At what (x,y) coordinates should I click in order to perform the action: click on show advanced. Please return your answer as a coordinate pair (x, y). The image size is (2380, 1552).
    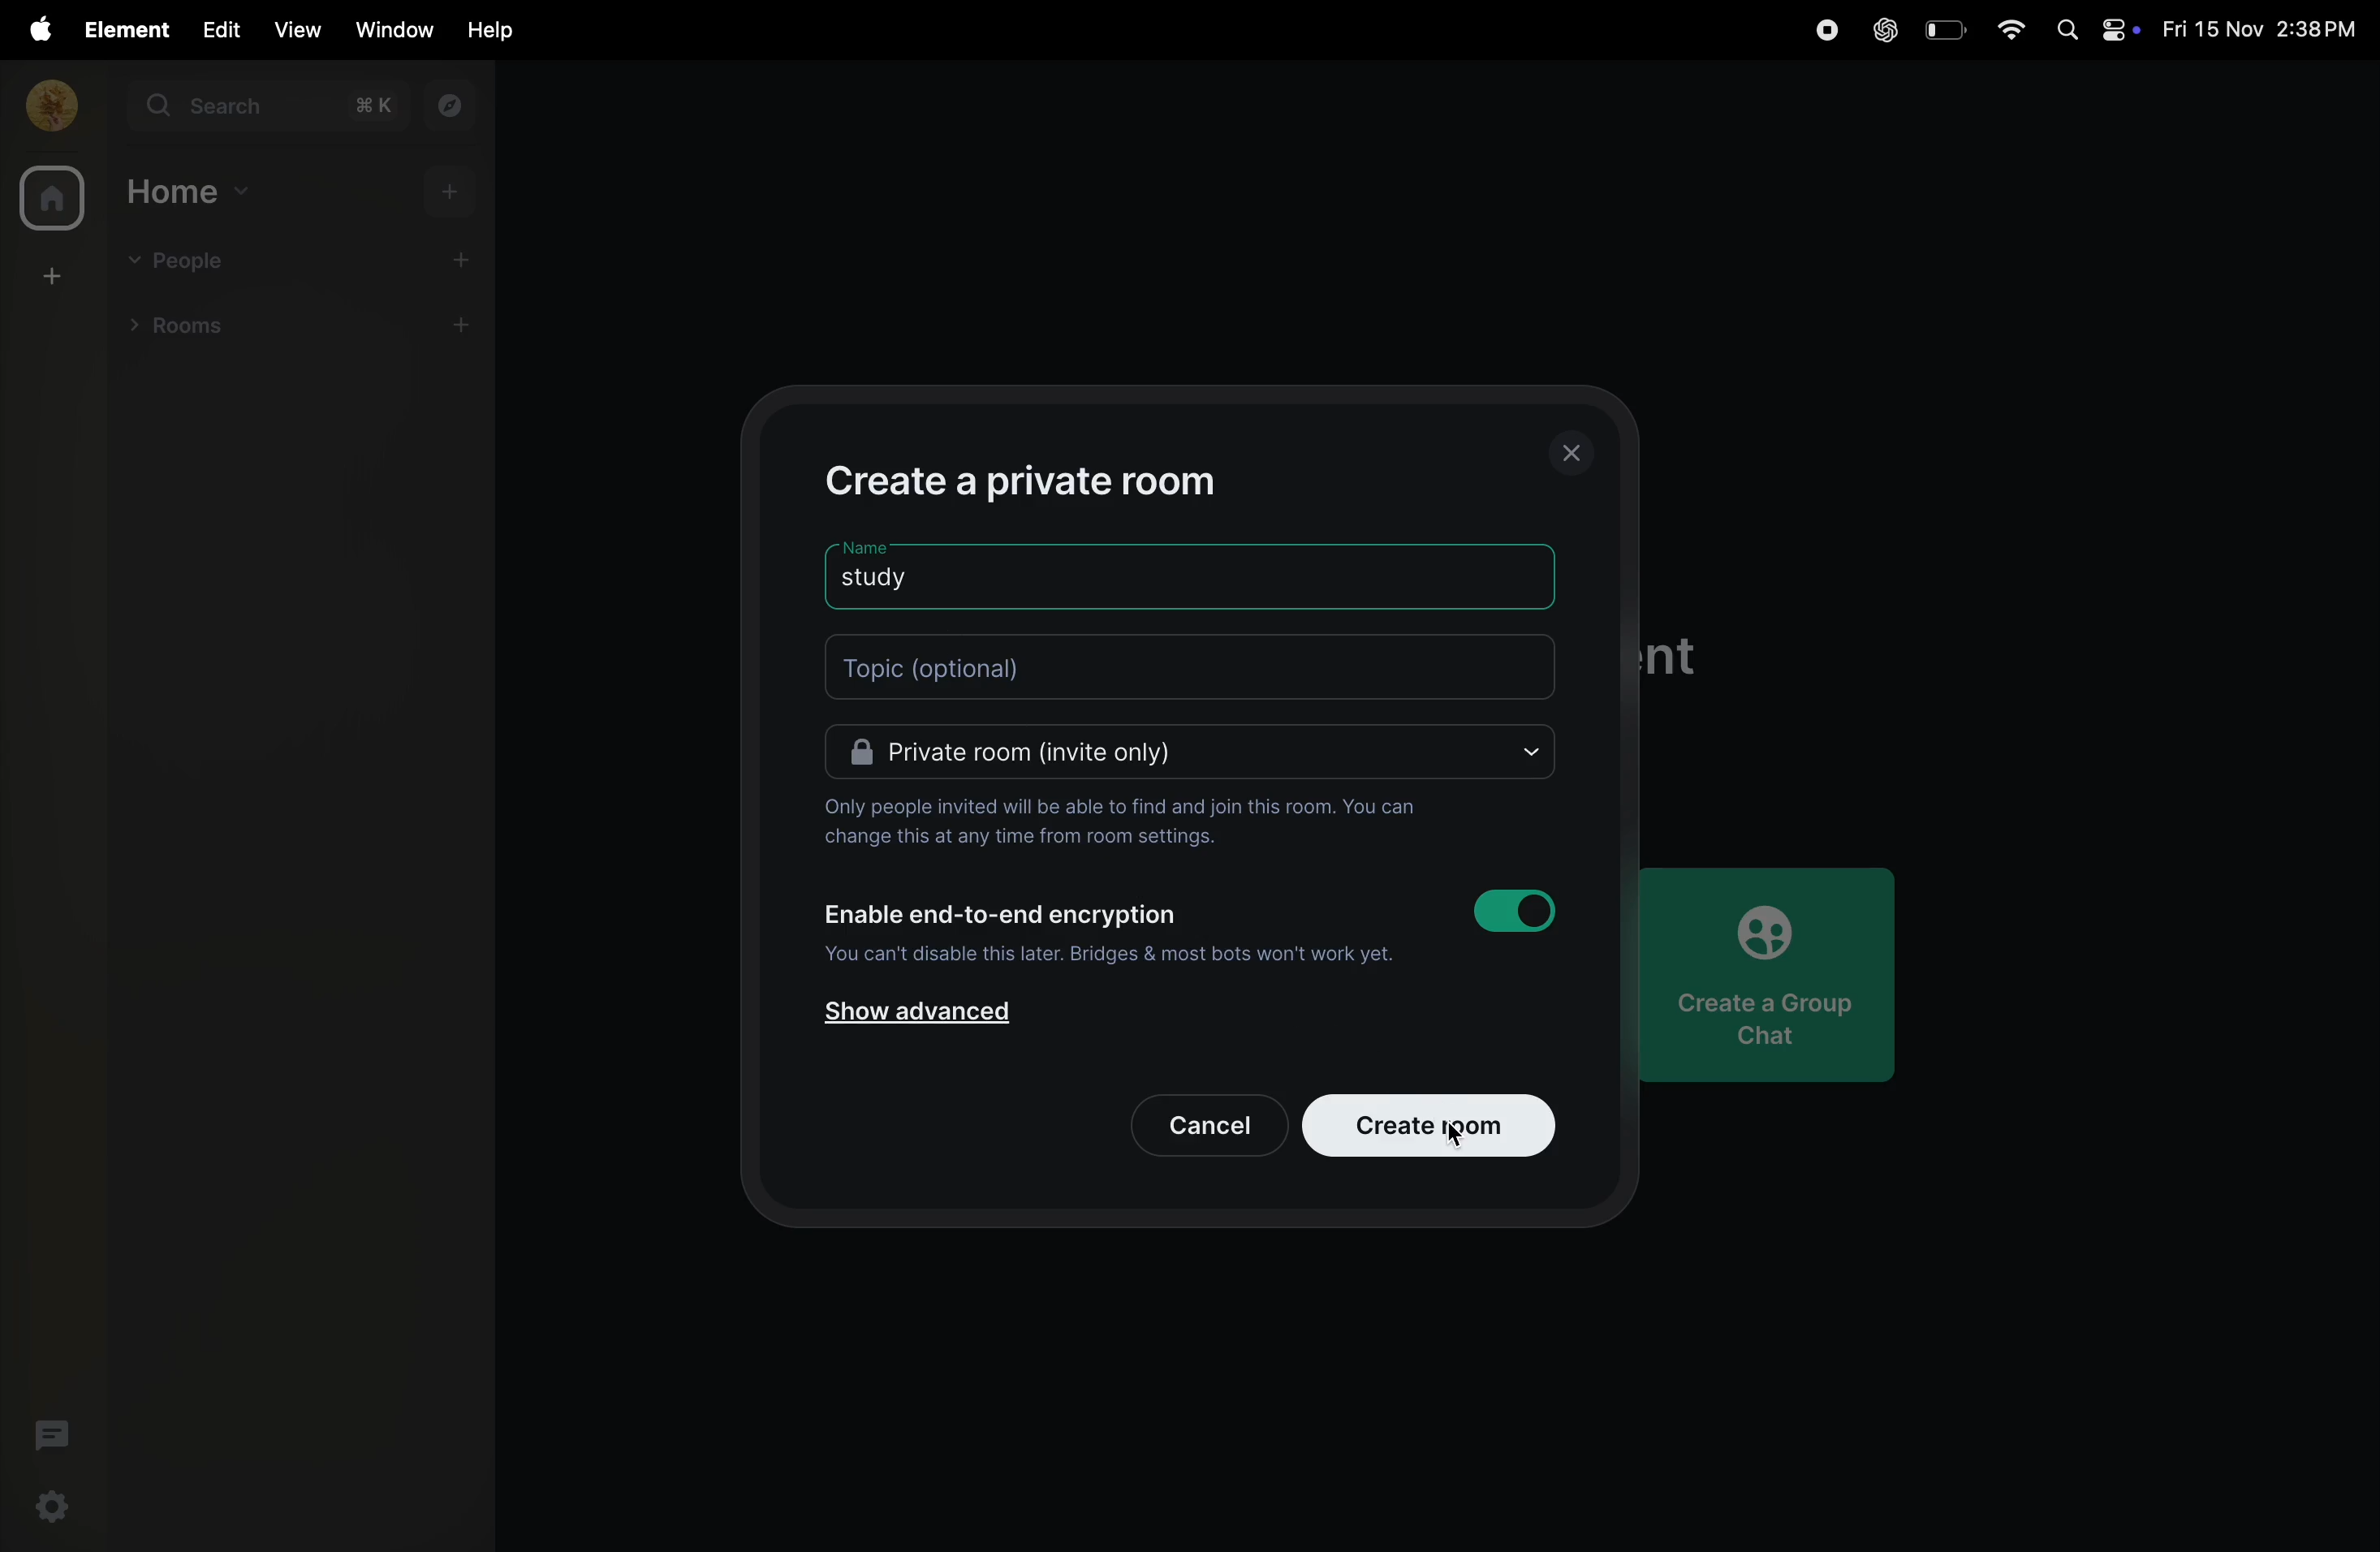
    Looking at the image, I should click on (938, 1020).